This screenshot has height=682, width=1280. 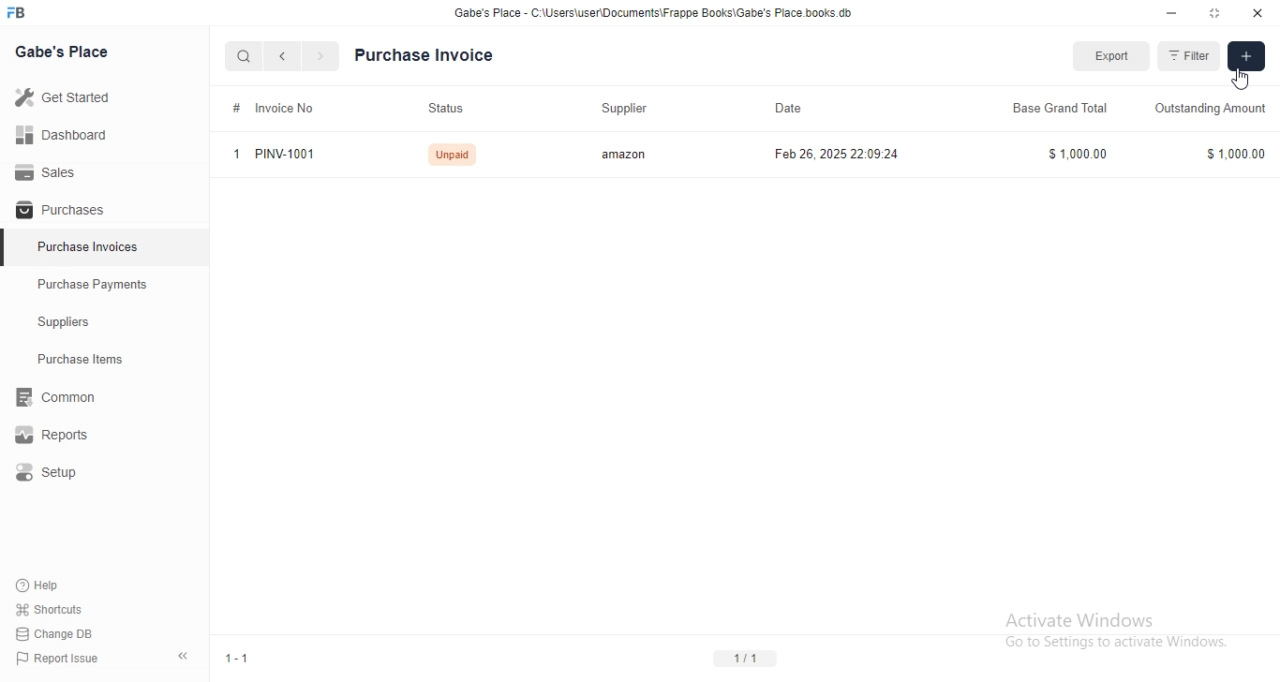 What do you see at coordinates (1118, 630) in the screenshot?
I see `Activate Windows Go to Settings to activate Windows.` at bounding box center [1118, 630].